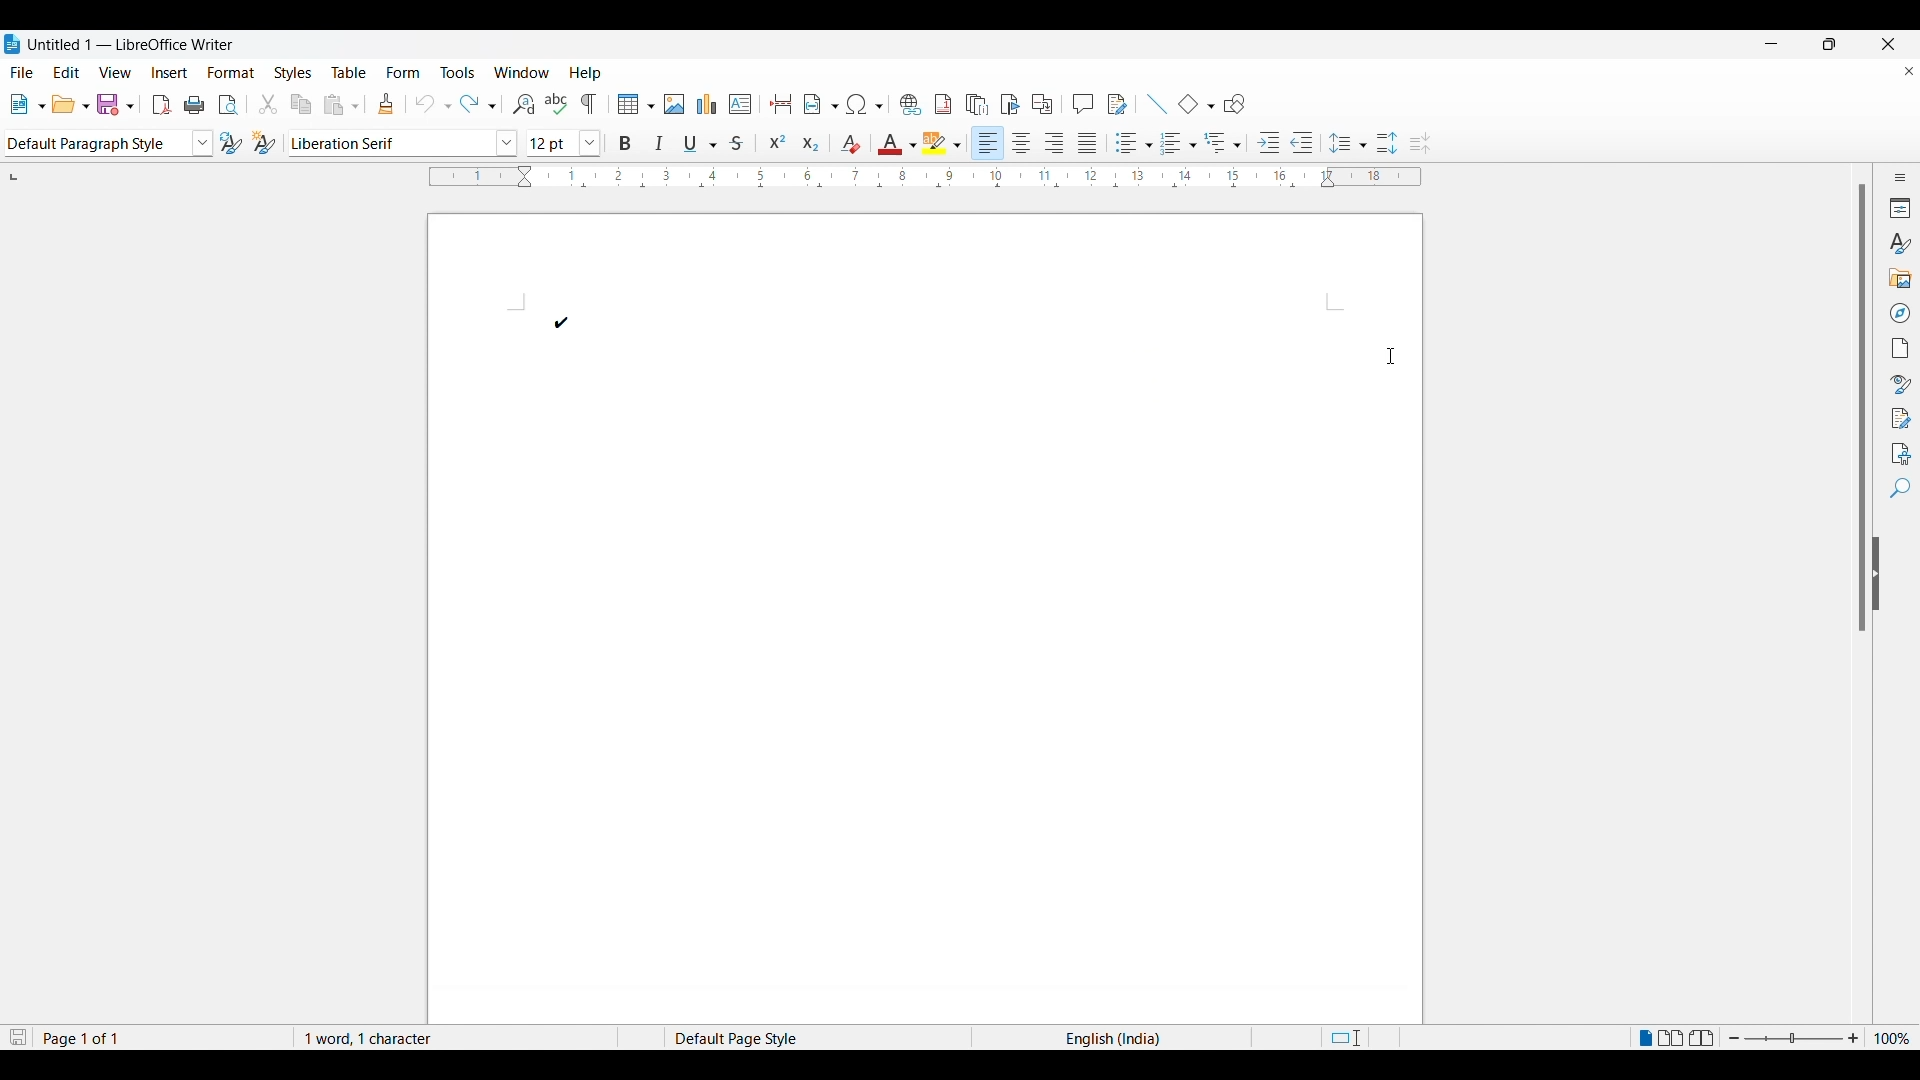 The image size is (1920, 1080). What do you see at coordinates (71, 103) in the screenshot?
I see `open document` at bounding box center [71, 103].